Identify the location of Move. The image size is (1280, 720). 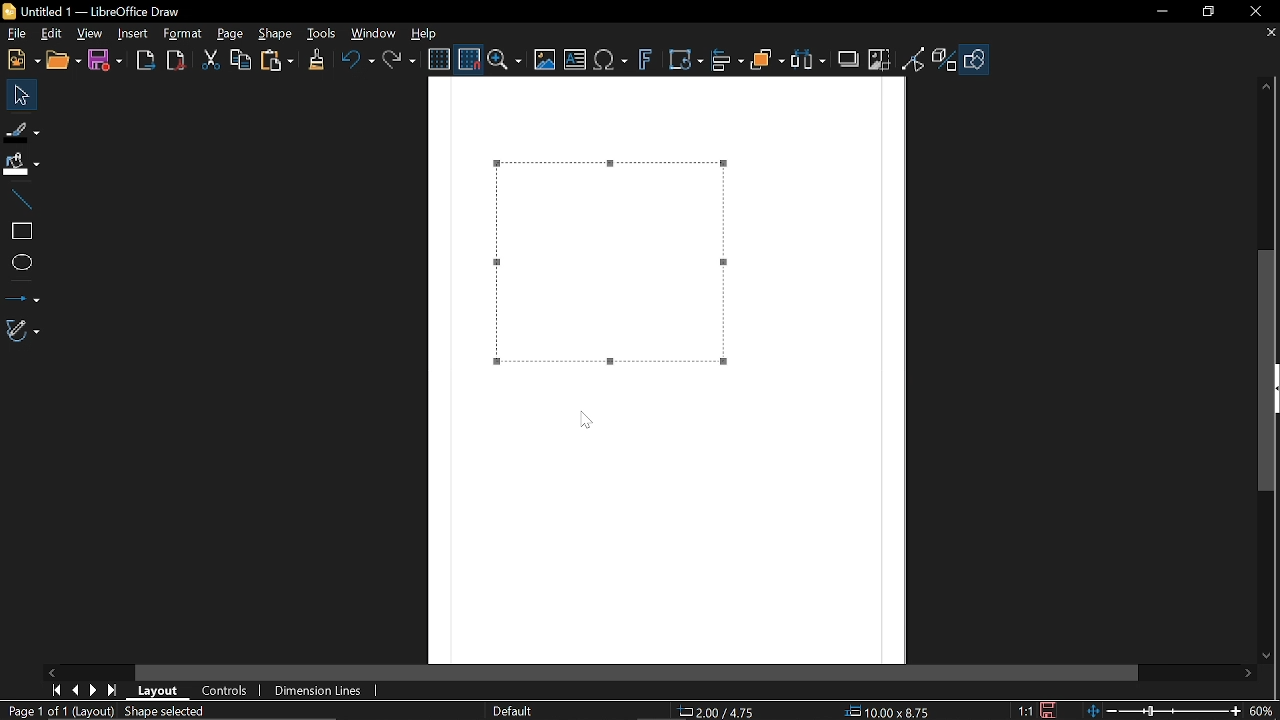
(17, 94).